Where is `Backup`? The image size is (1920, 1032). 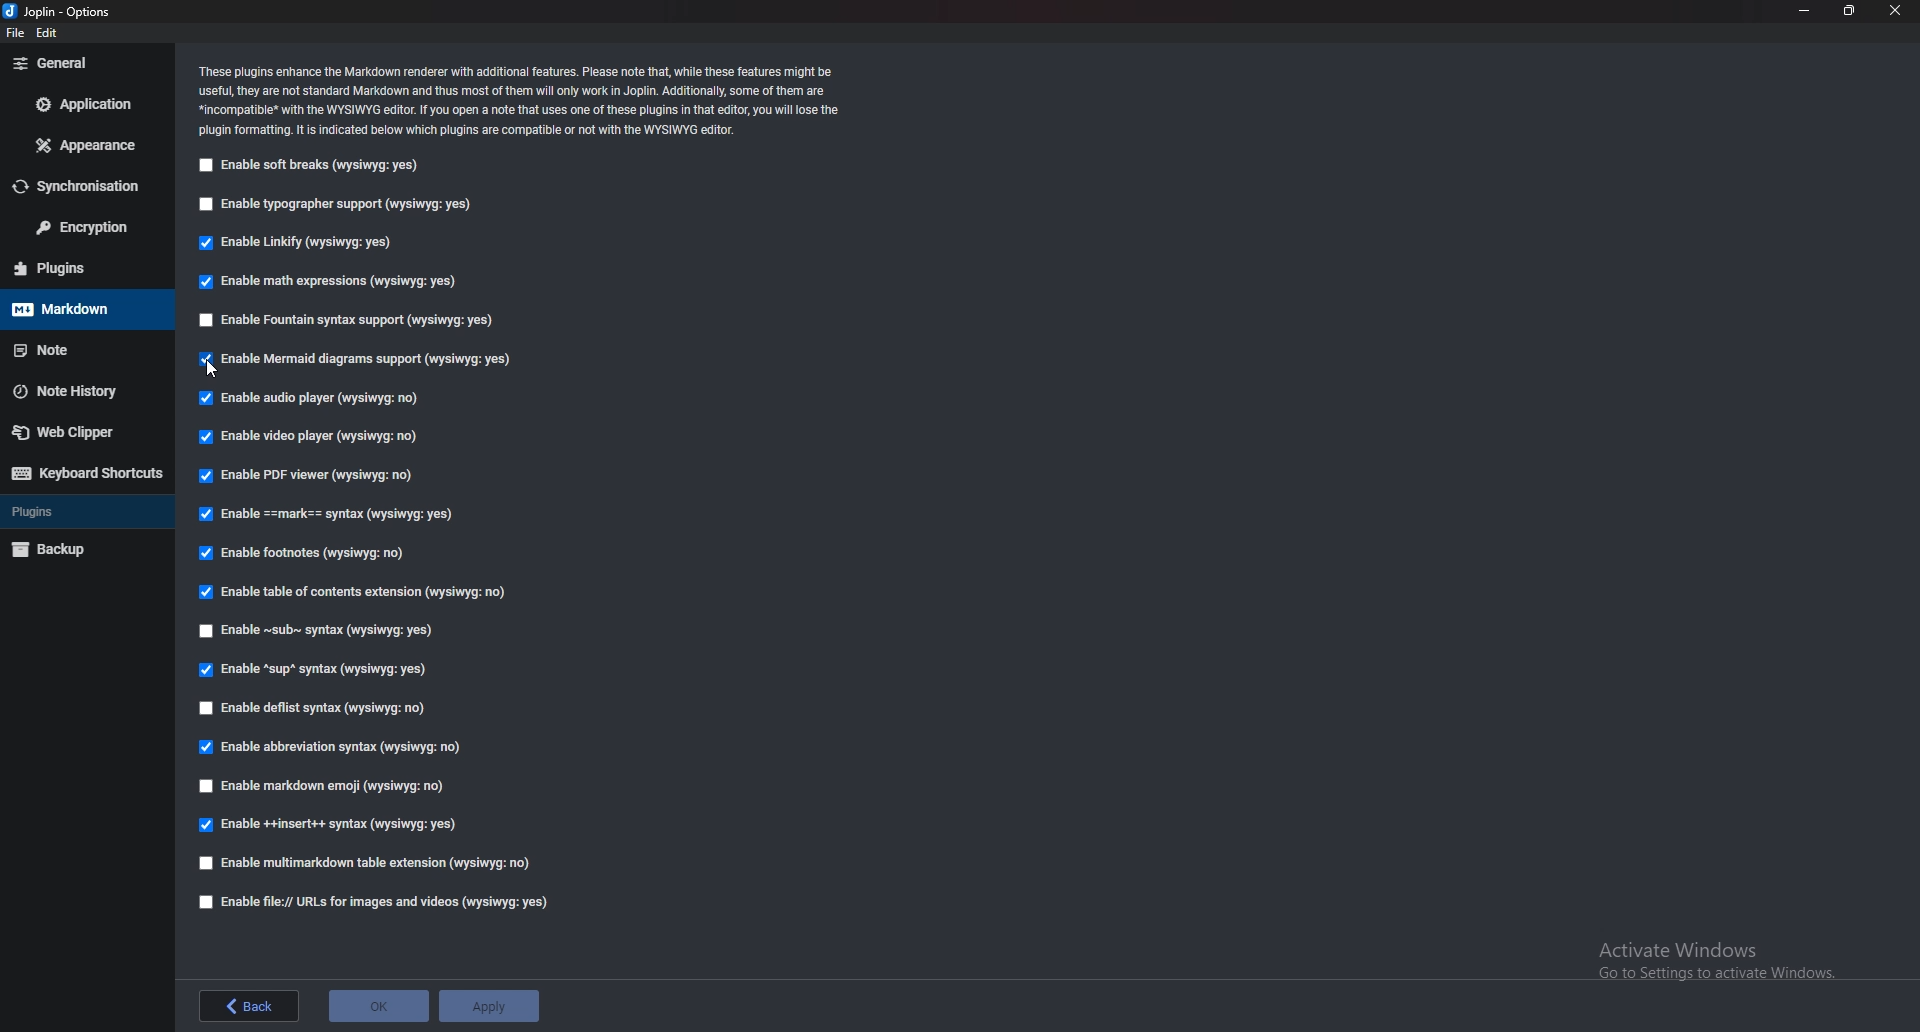 Backup is located at coordinates (79, 549).